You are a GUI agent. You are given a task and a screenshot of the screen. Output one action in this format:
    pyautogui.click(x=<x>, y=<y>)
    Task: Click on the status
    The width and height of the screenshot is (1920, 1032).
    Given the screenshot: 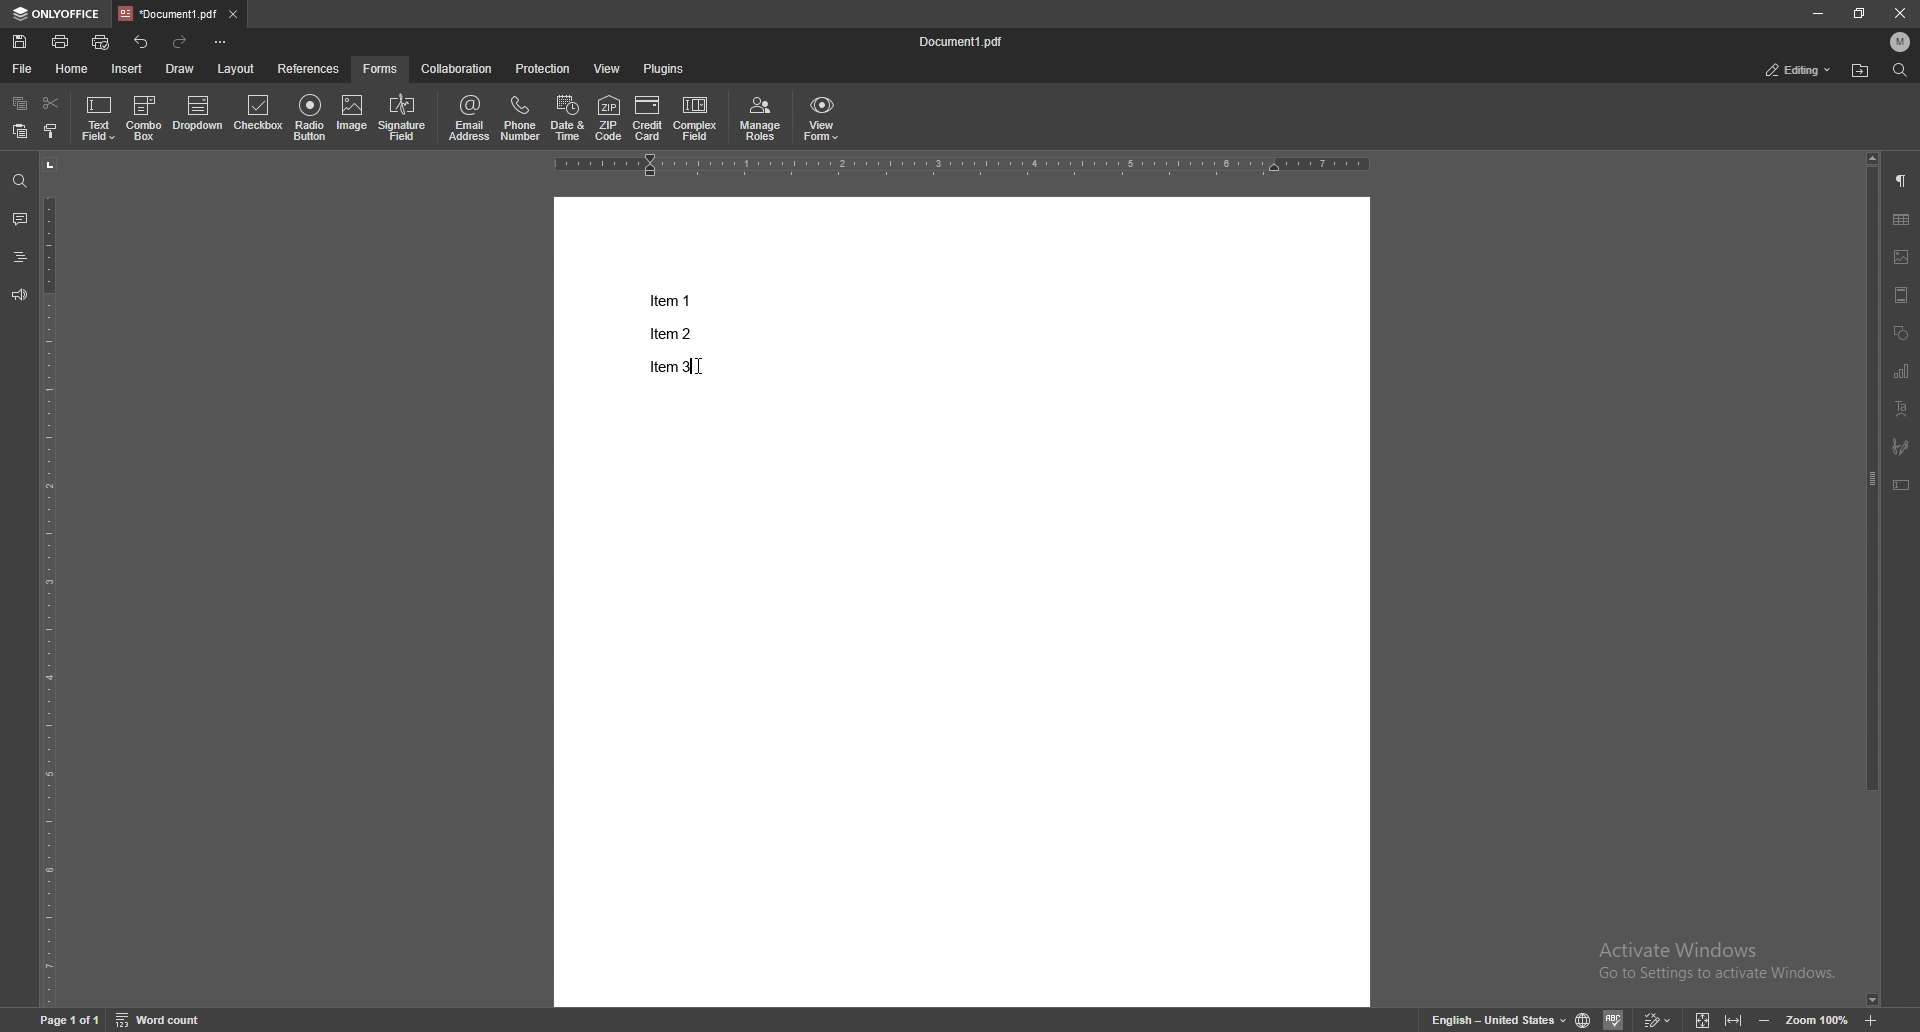 What is the action you would take?
    pyautogui.click(x=1799, y=69)
    